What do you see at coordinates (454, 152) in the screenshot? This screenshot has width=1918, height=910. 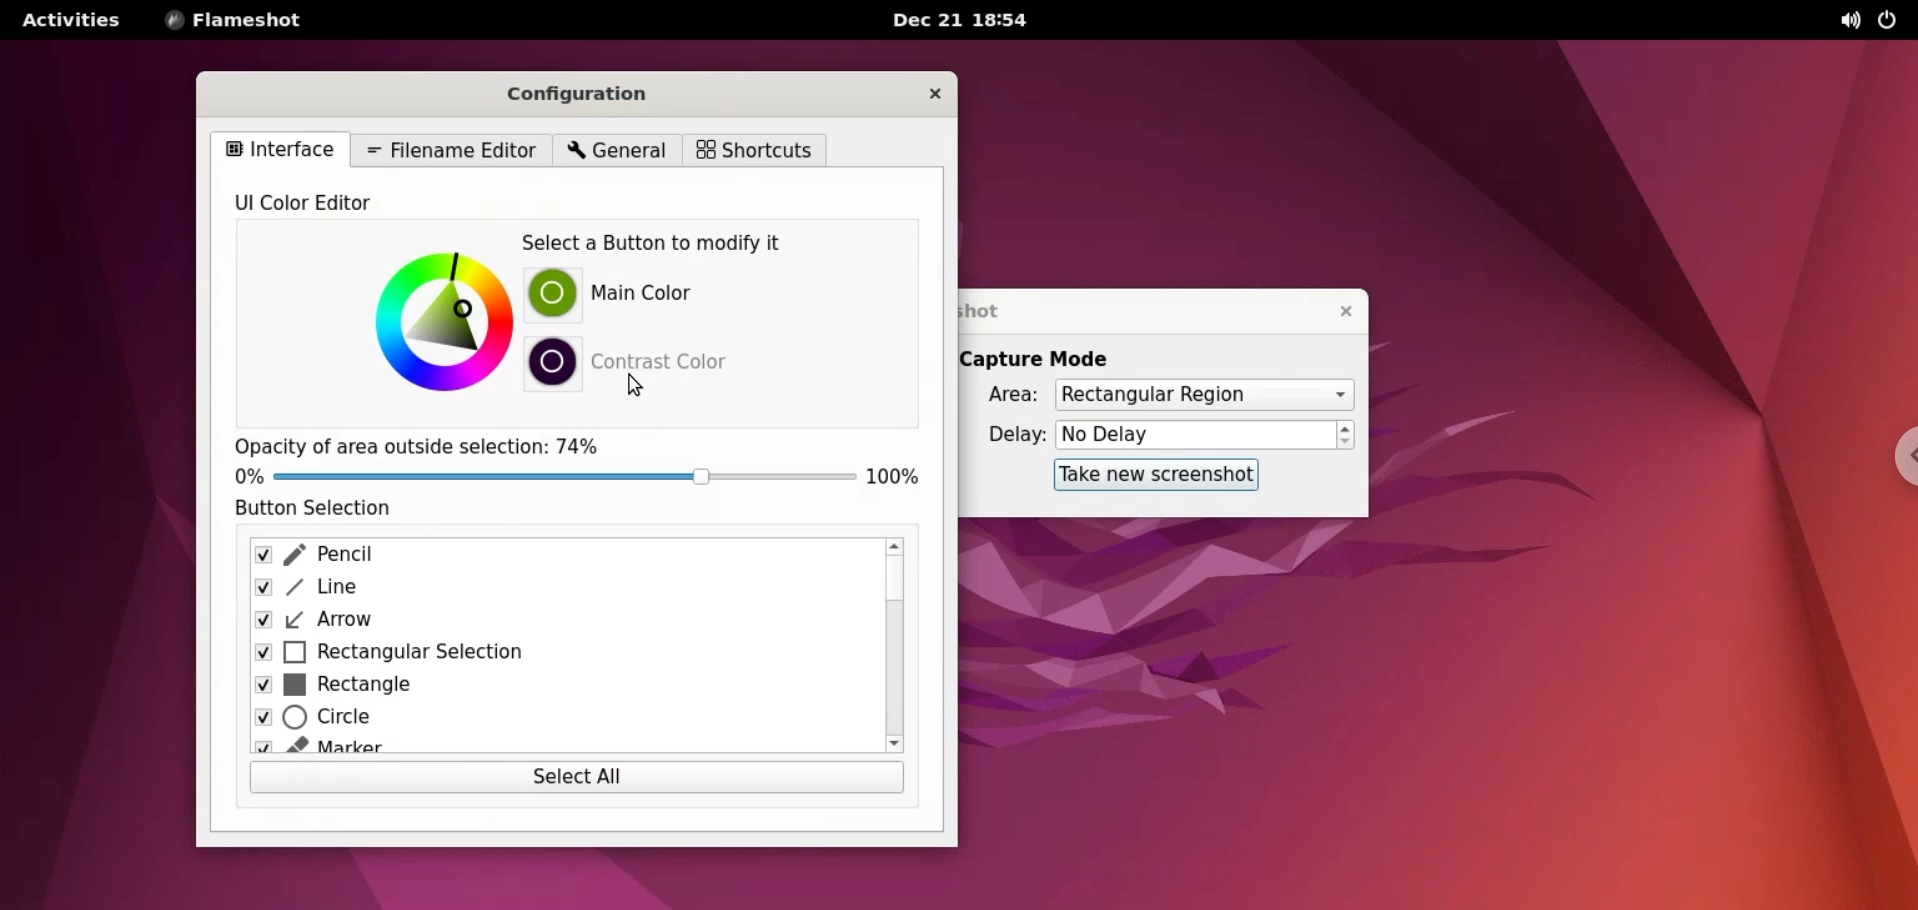 I see `filename editor` at bounding box center [454, 152].